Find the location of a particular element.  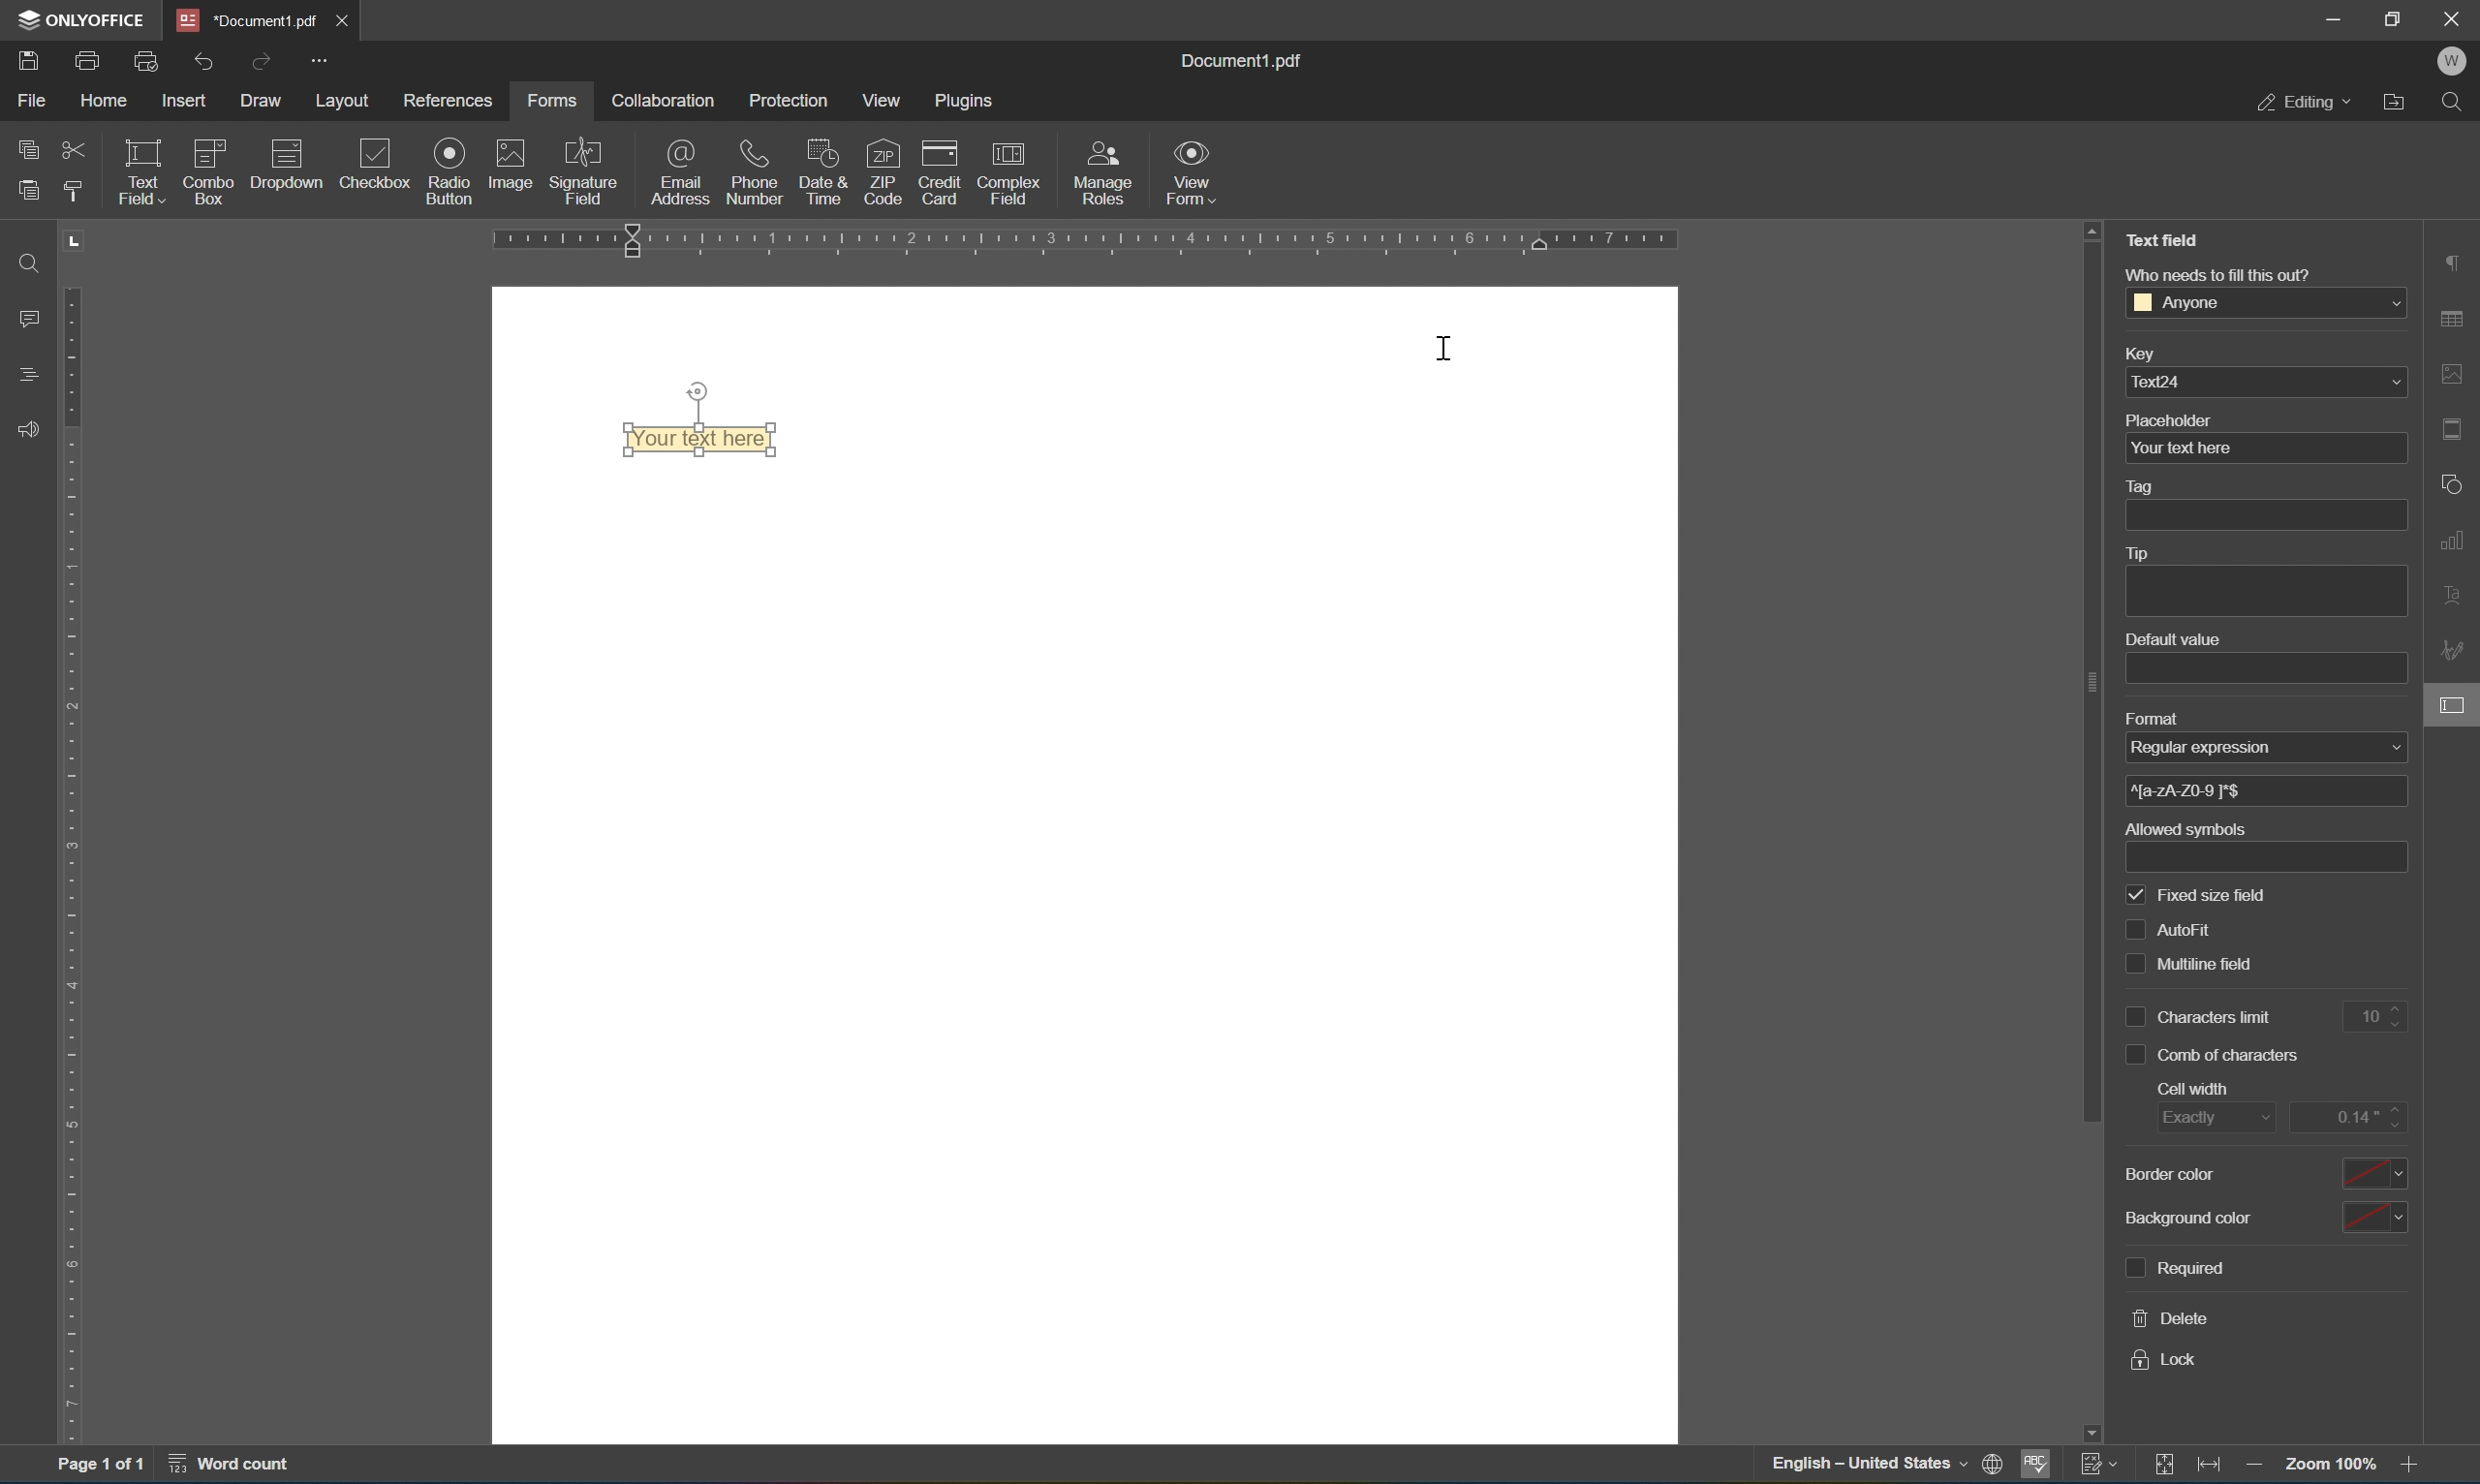

plugins is located at coordinates (967, 101).